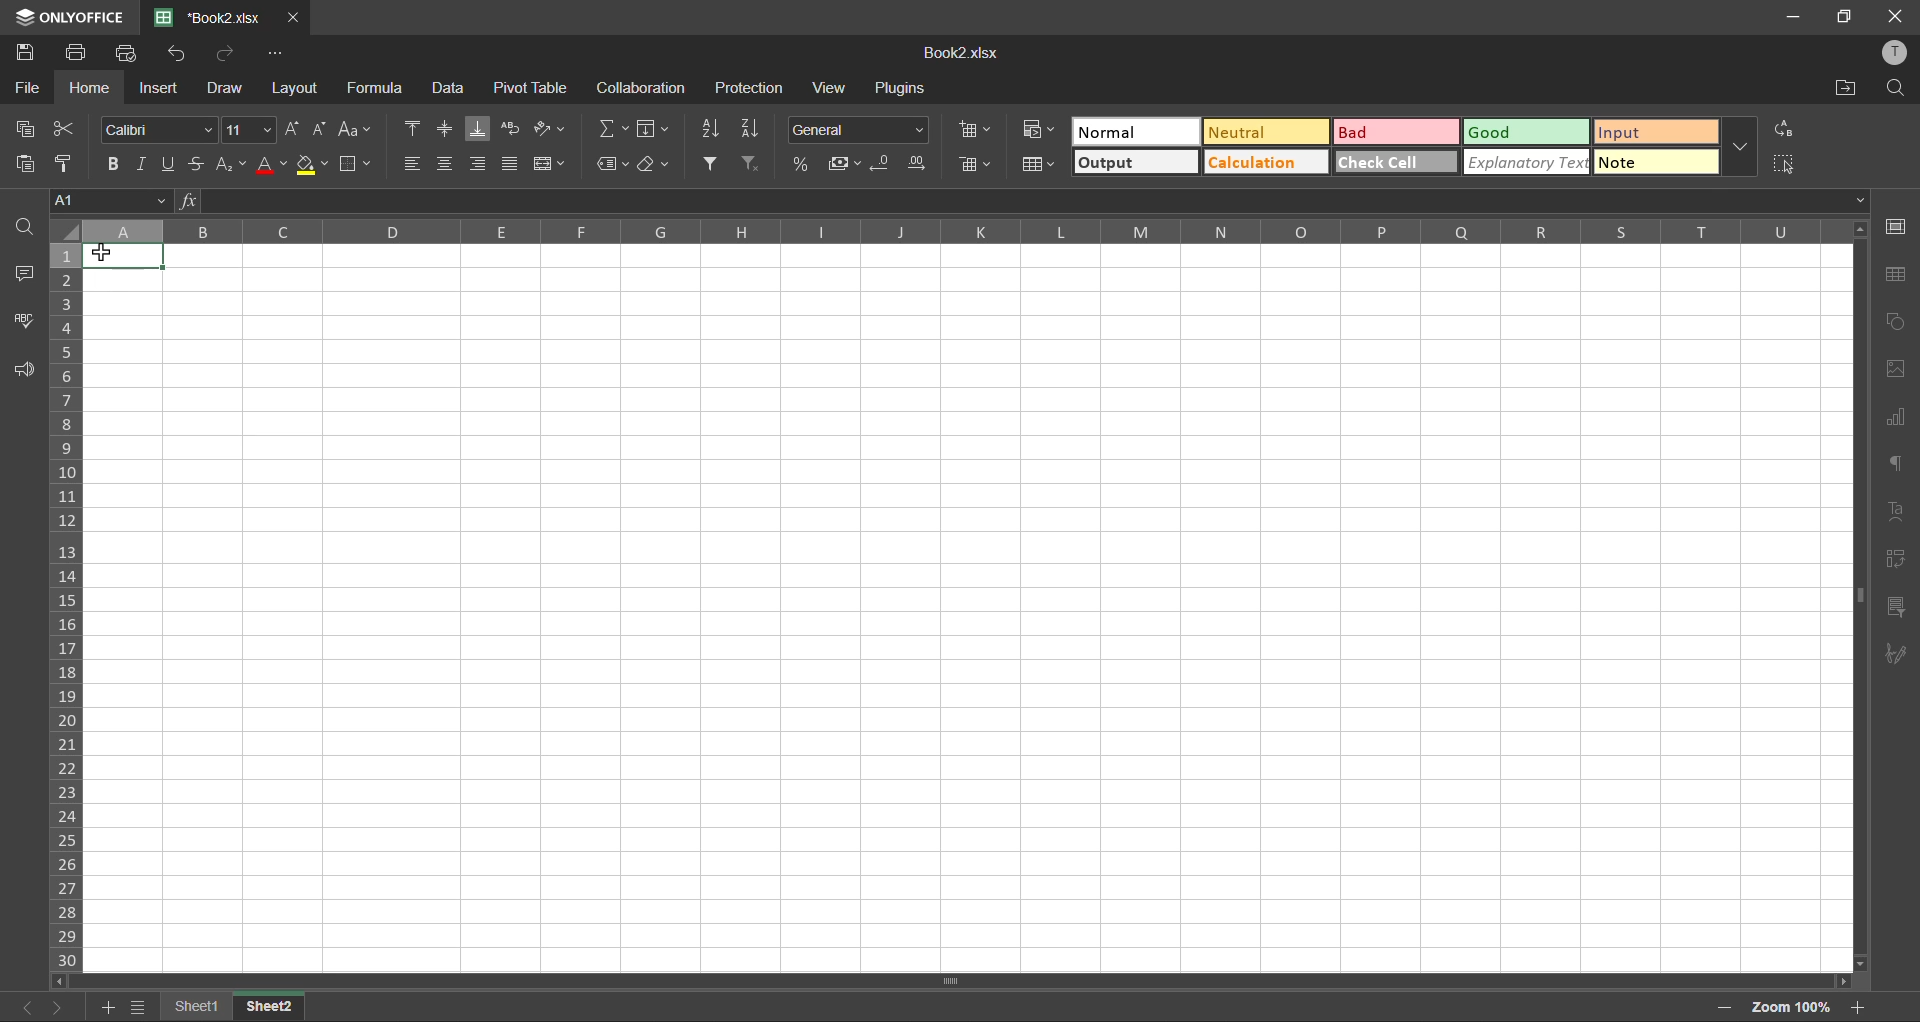 This screenshot has height=1022, width=1920. Describe the element at coordinates (71, 163) in the screenshot. I see `copy style` at that location.